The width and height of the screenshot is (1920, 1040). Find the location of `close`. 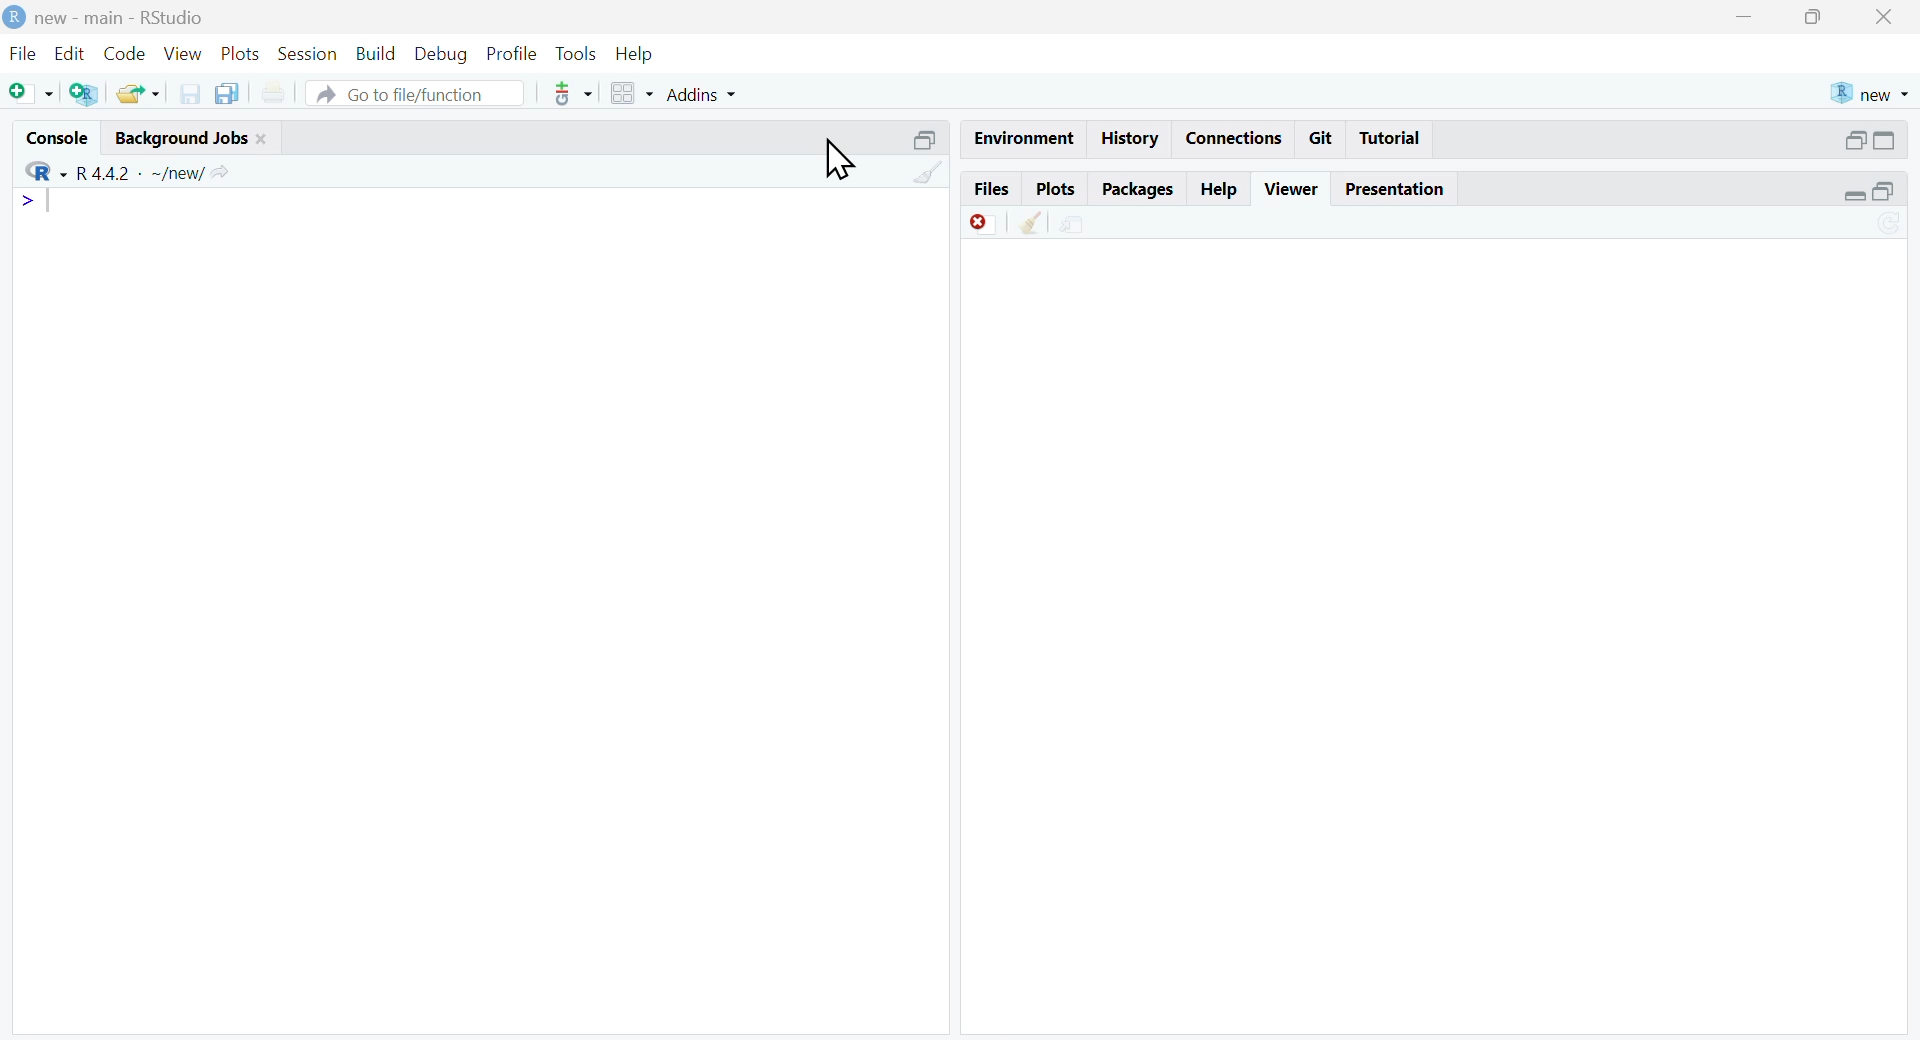

close is located at coordinates (262, 140).